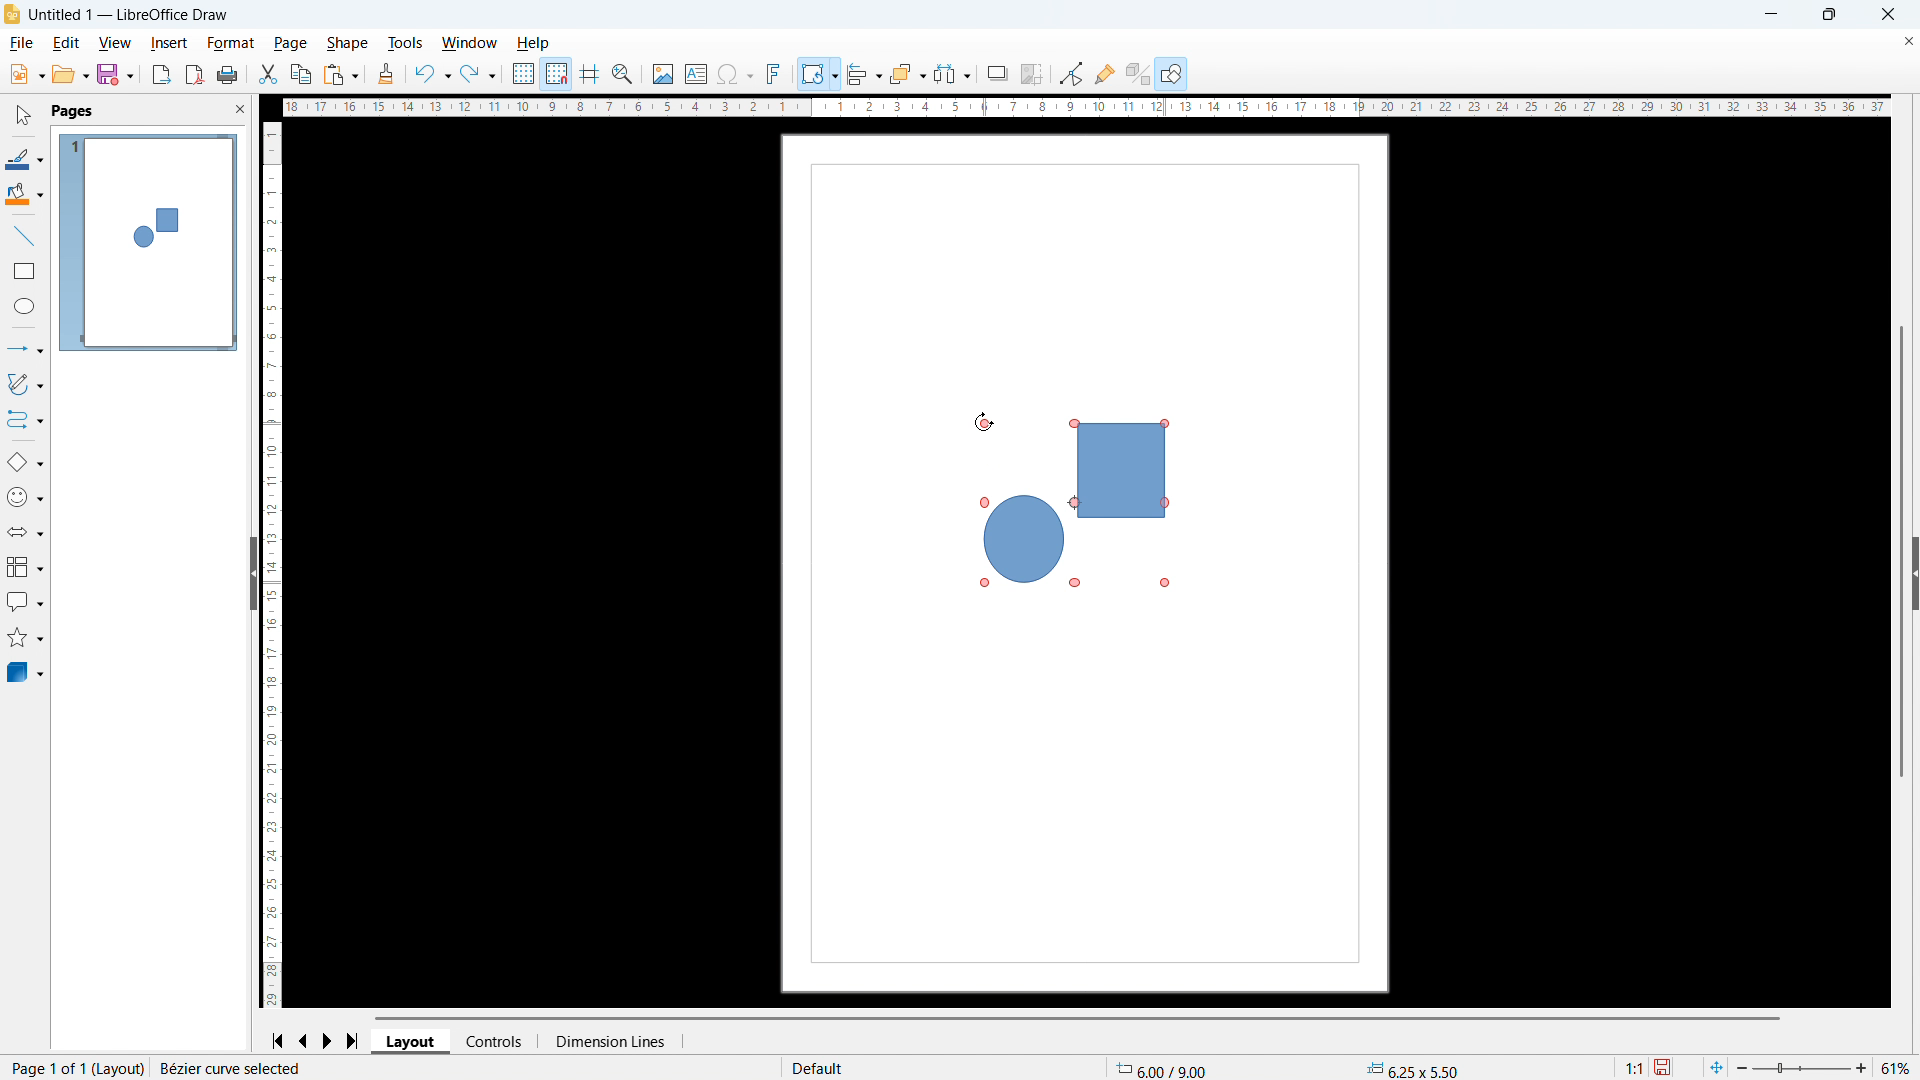 The height and width of the screenshot is (1080, 1920). I want to click on Crop image , so click(1031, 74).